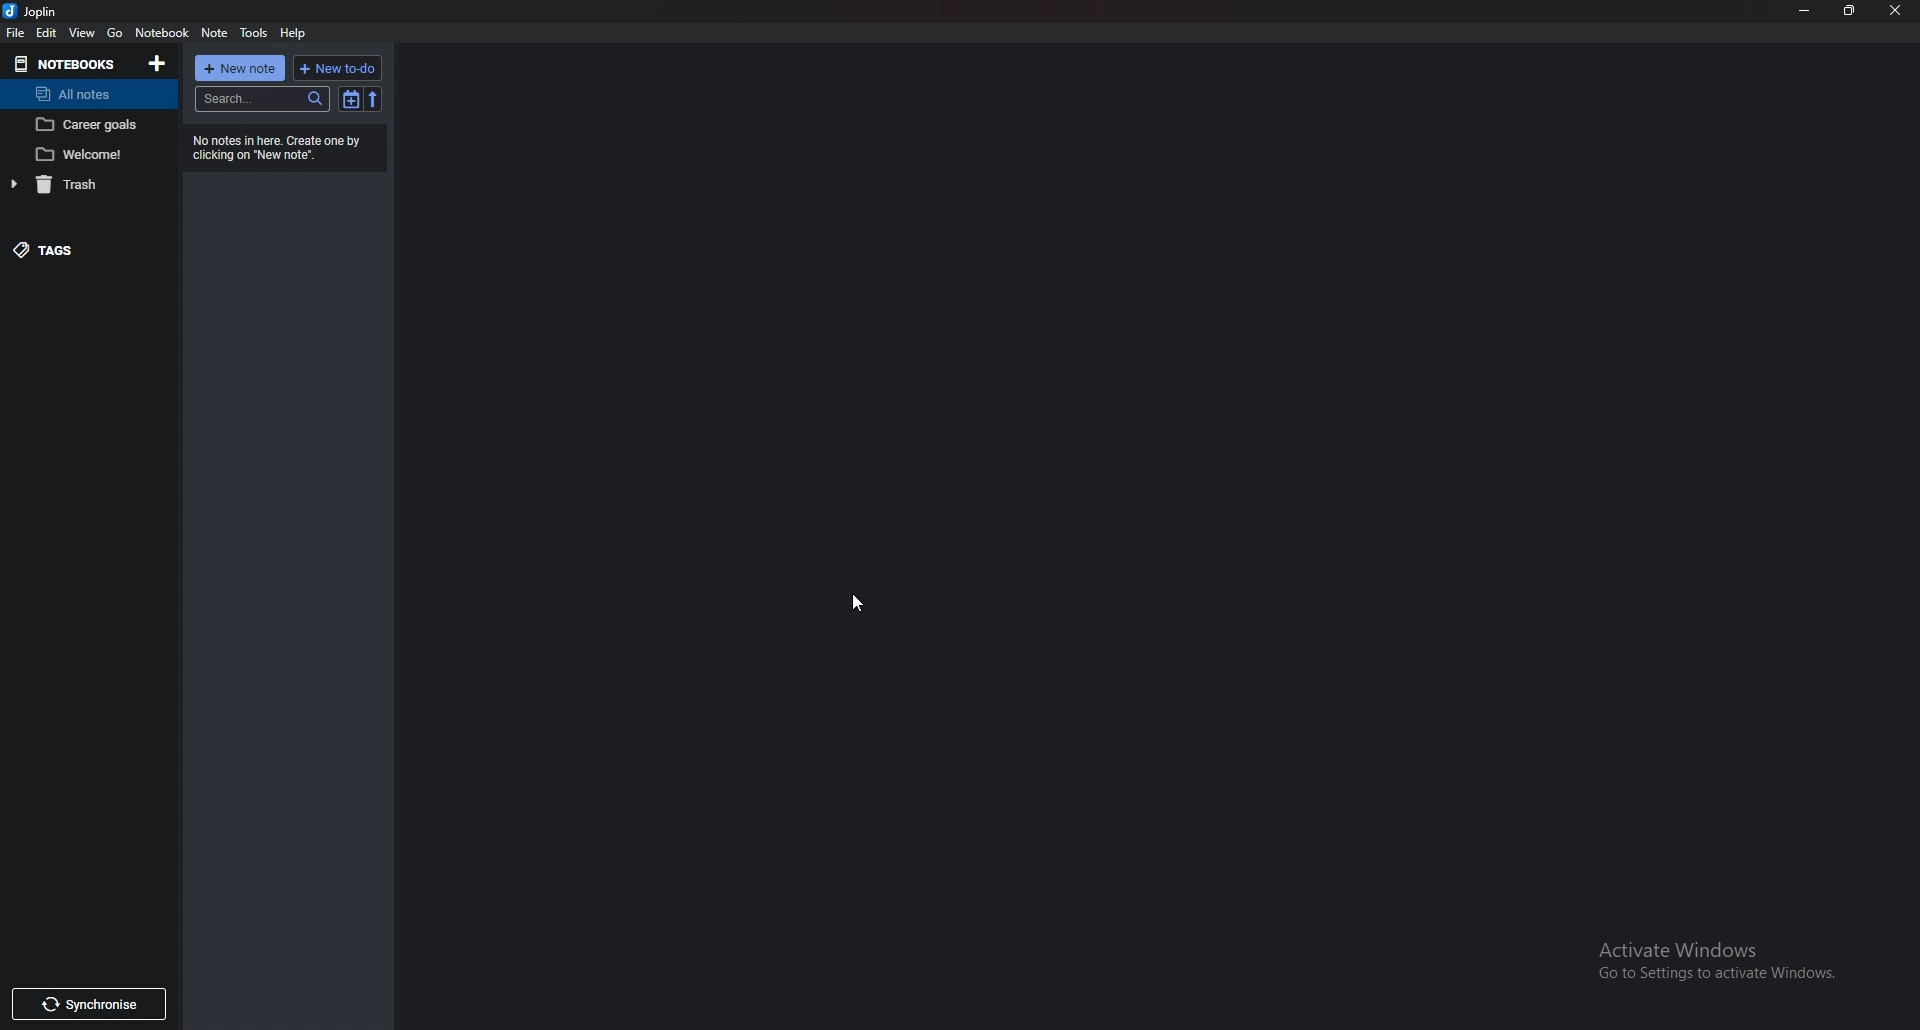  Describe the element at coordinates (80, 186) in the screenshot. I see `trash` at that location.